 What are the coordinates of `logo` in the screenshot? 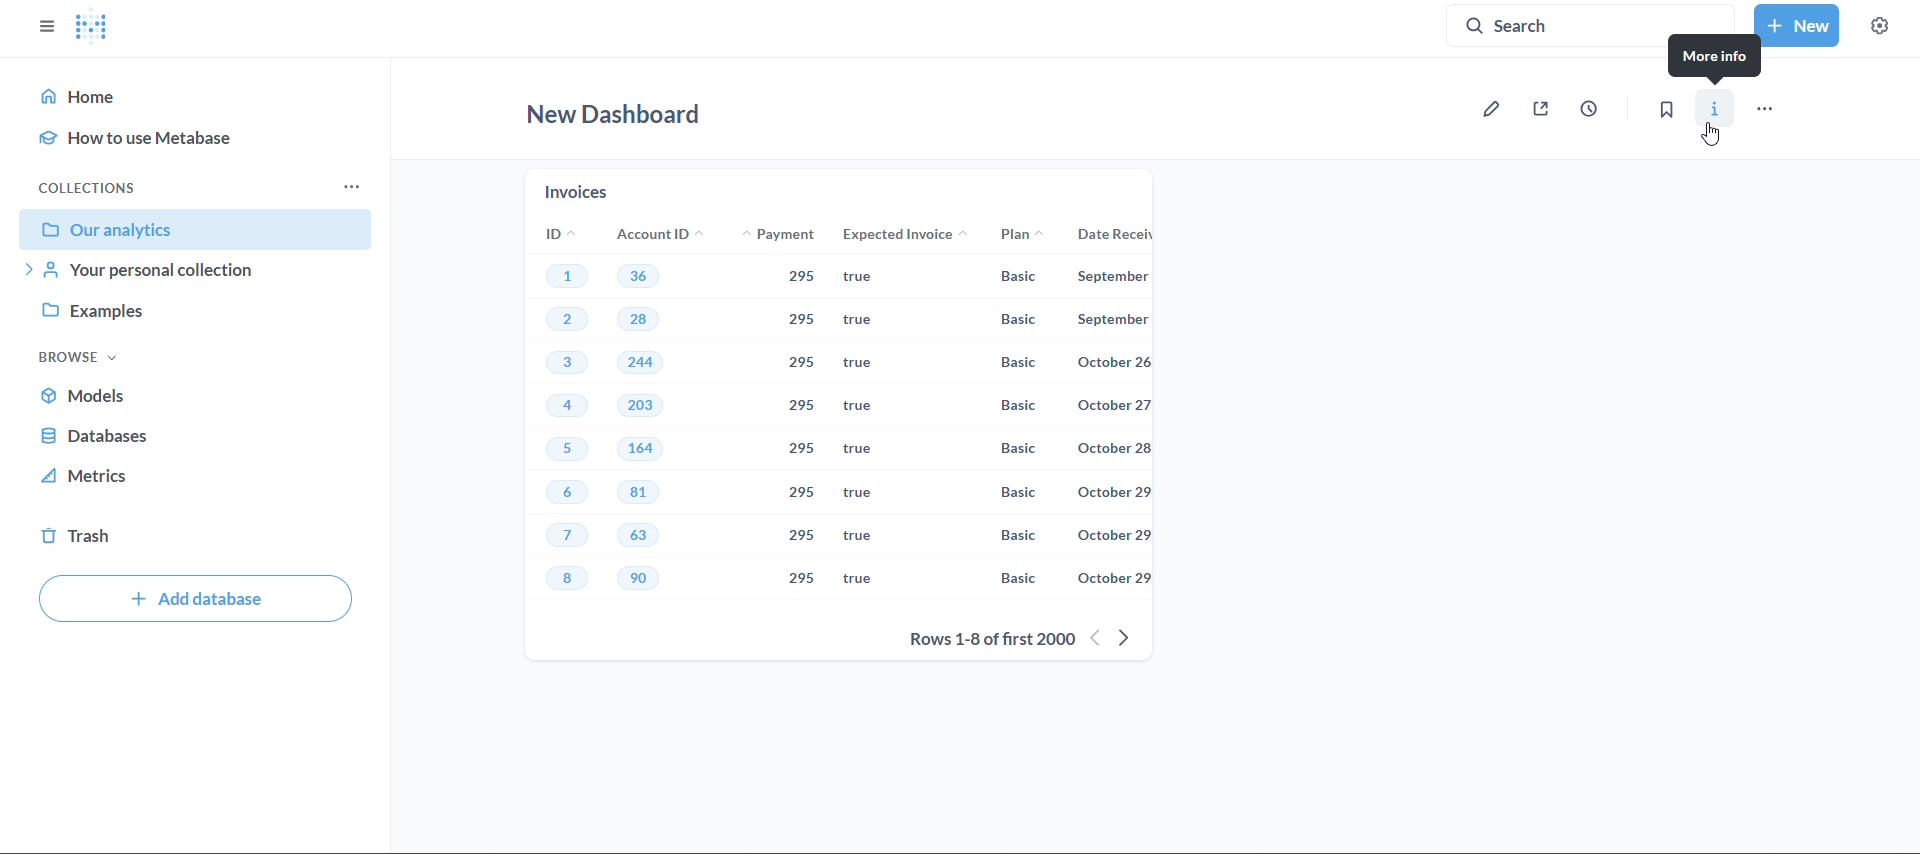 It's located at (90, 29).